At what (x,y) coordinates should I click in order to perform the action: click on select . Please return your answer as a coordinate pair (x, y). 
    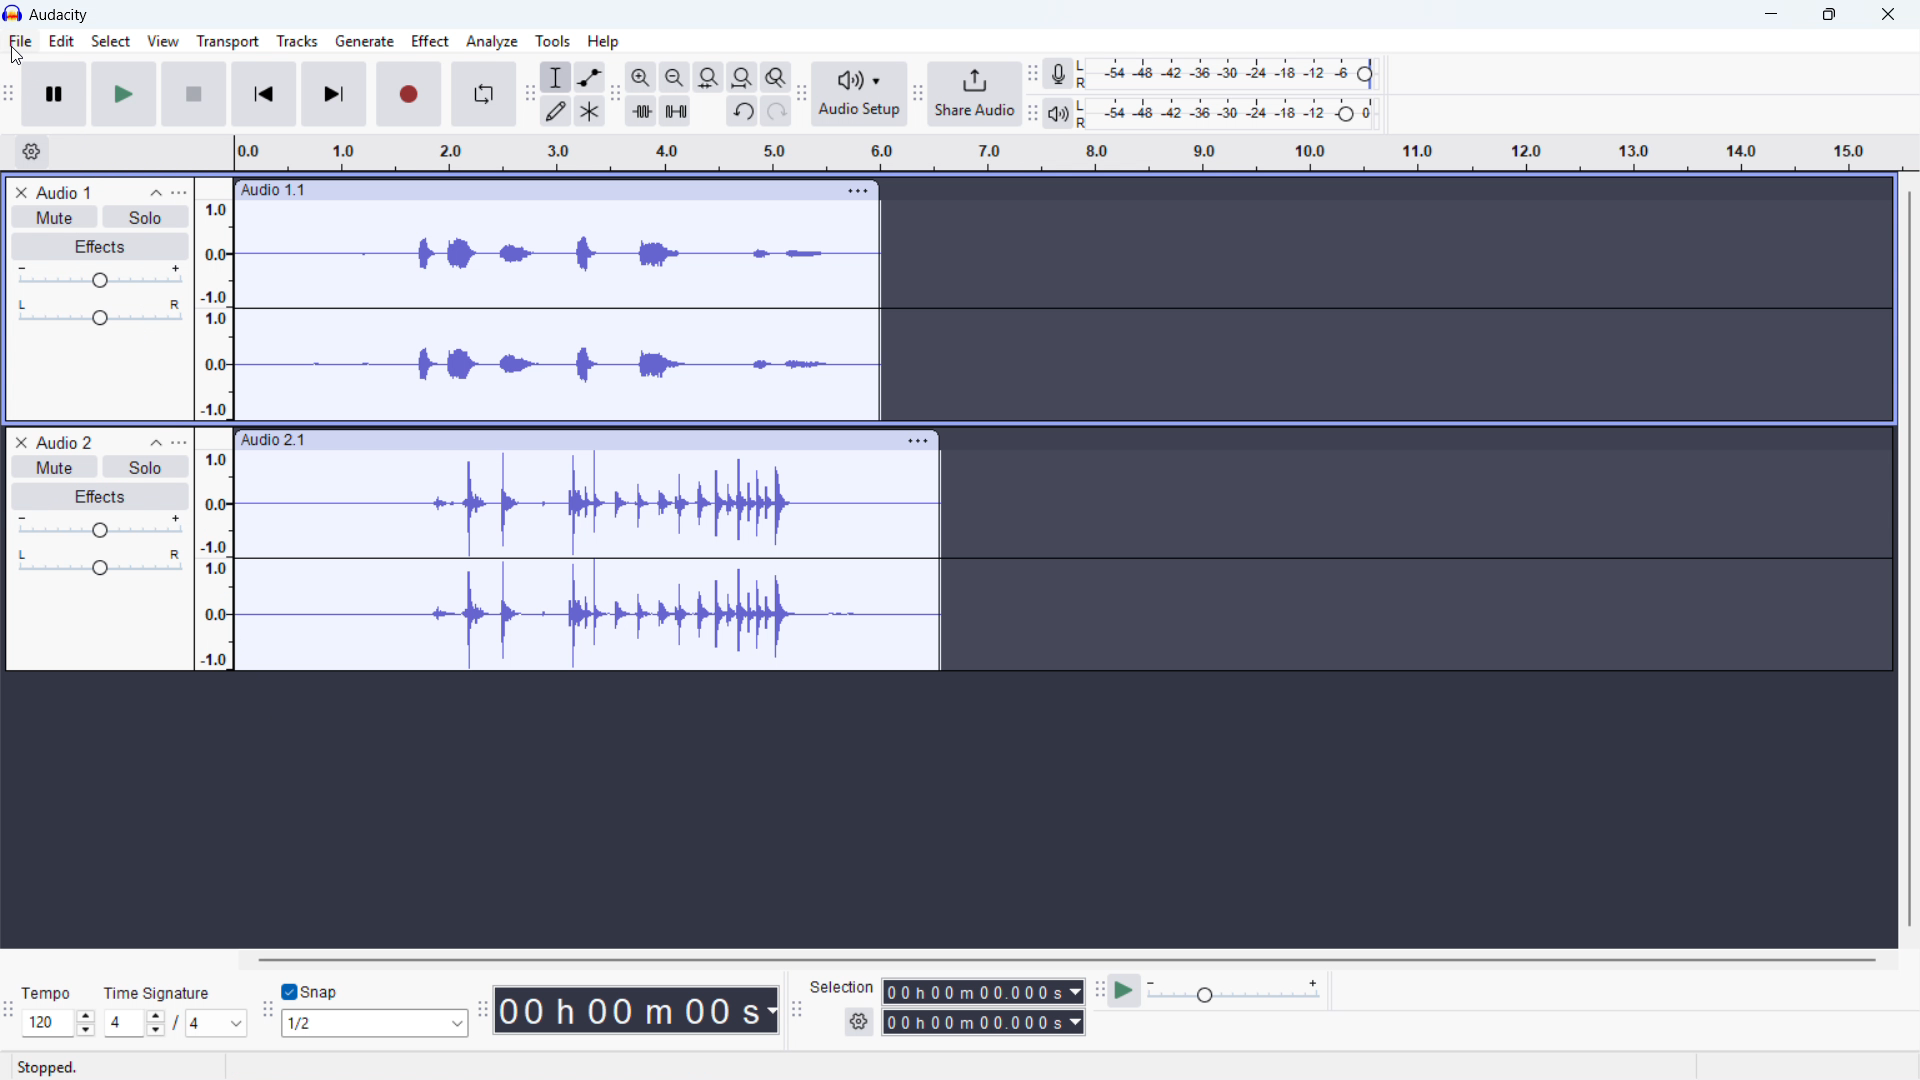
    Looking at the image, I should click on (111, 41).